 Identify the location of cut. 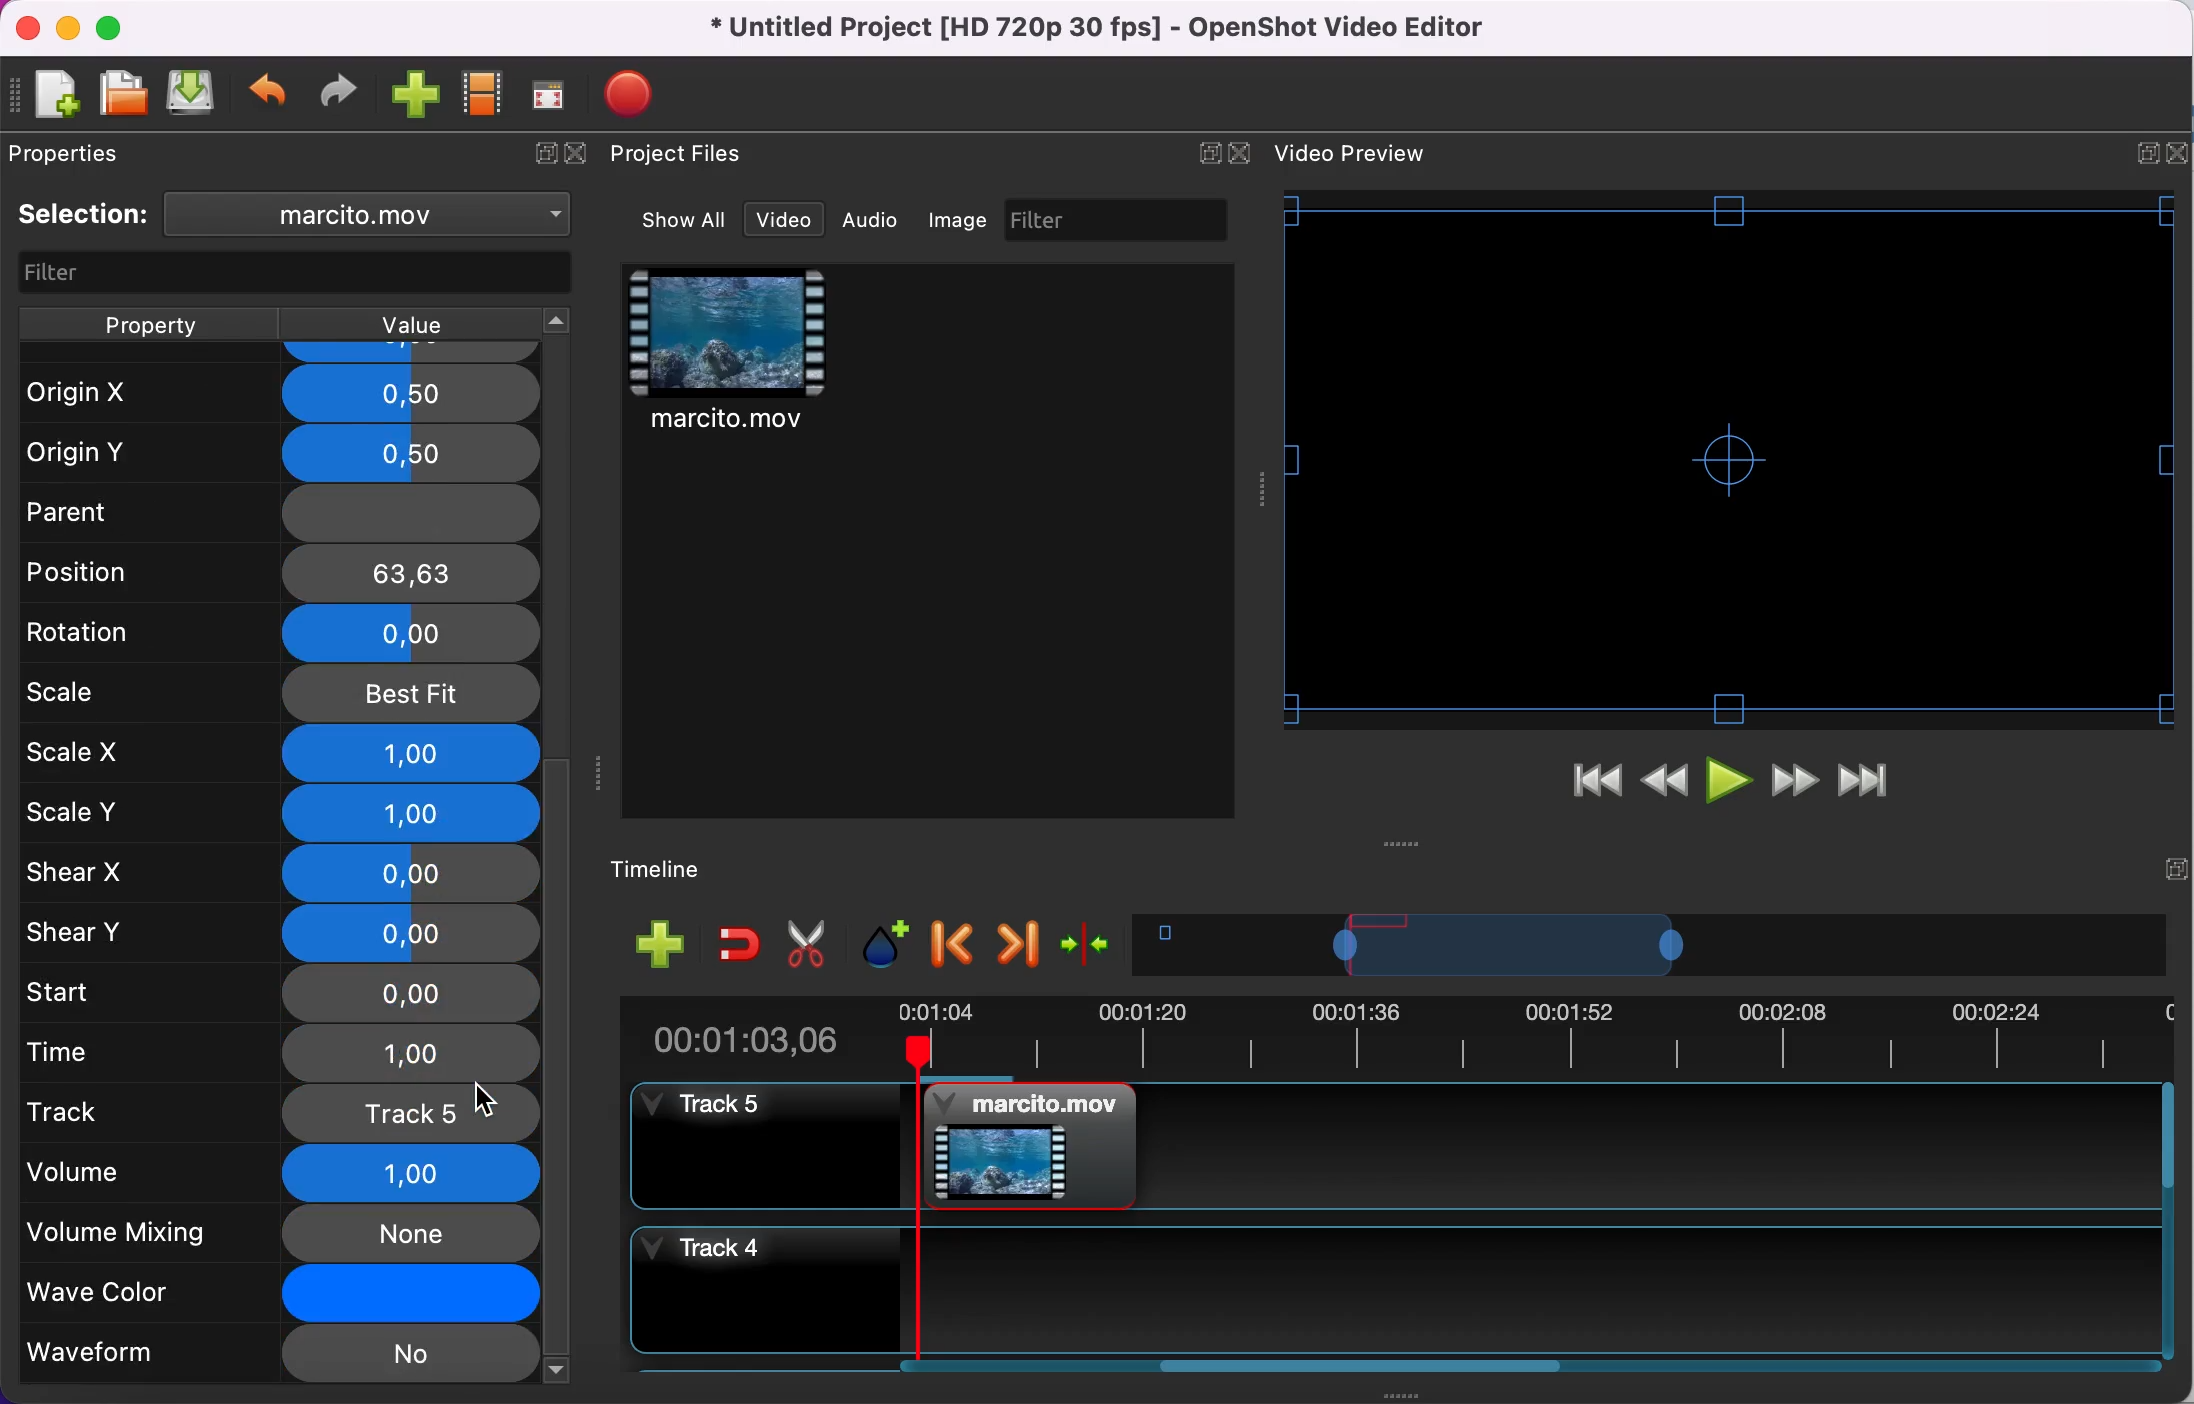
(808, 945).